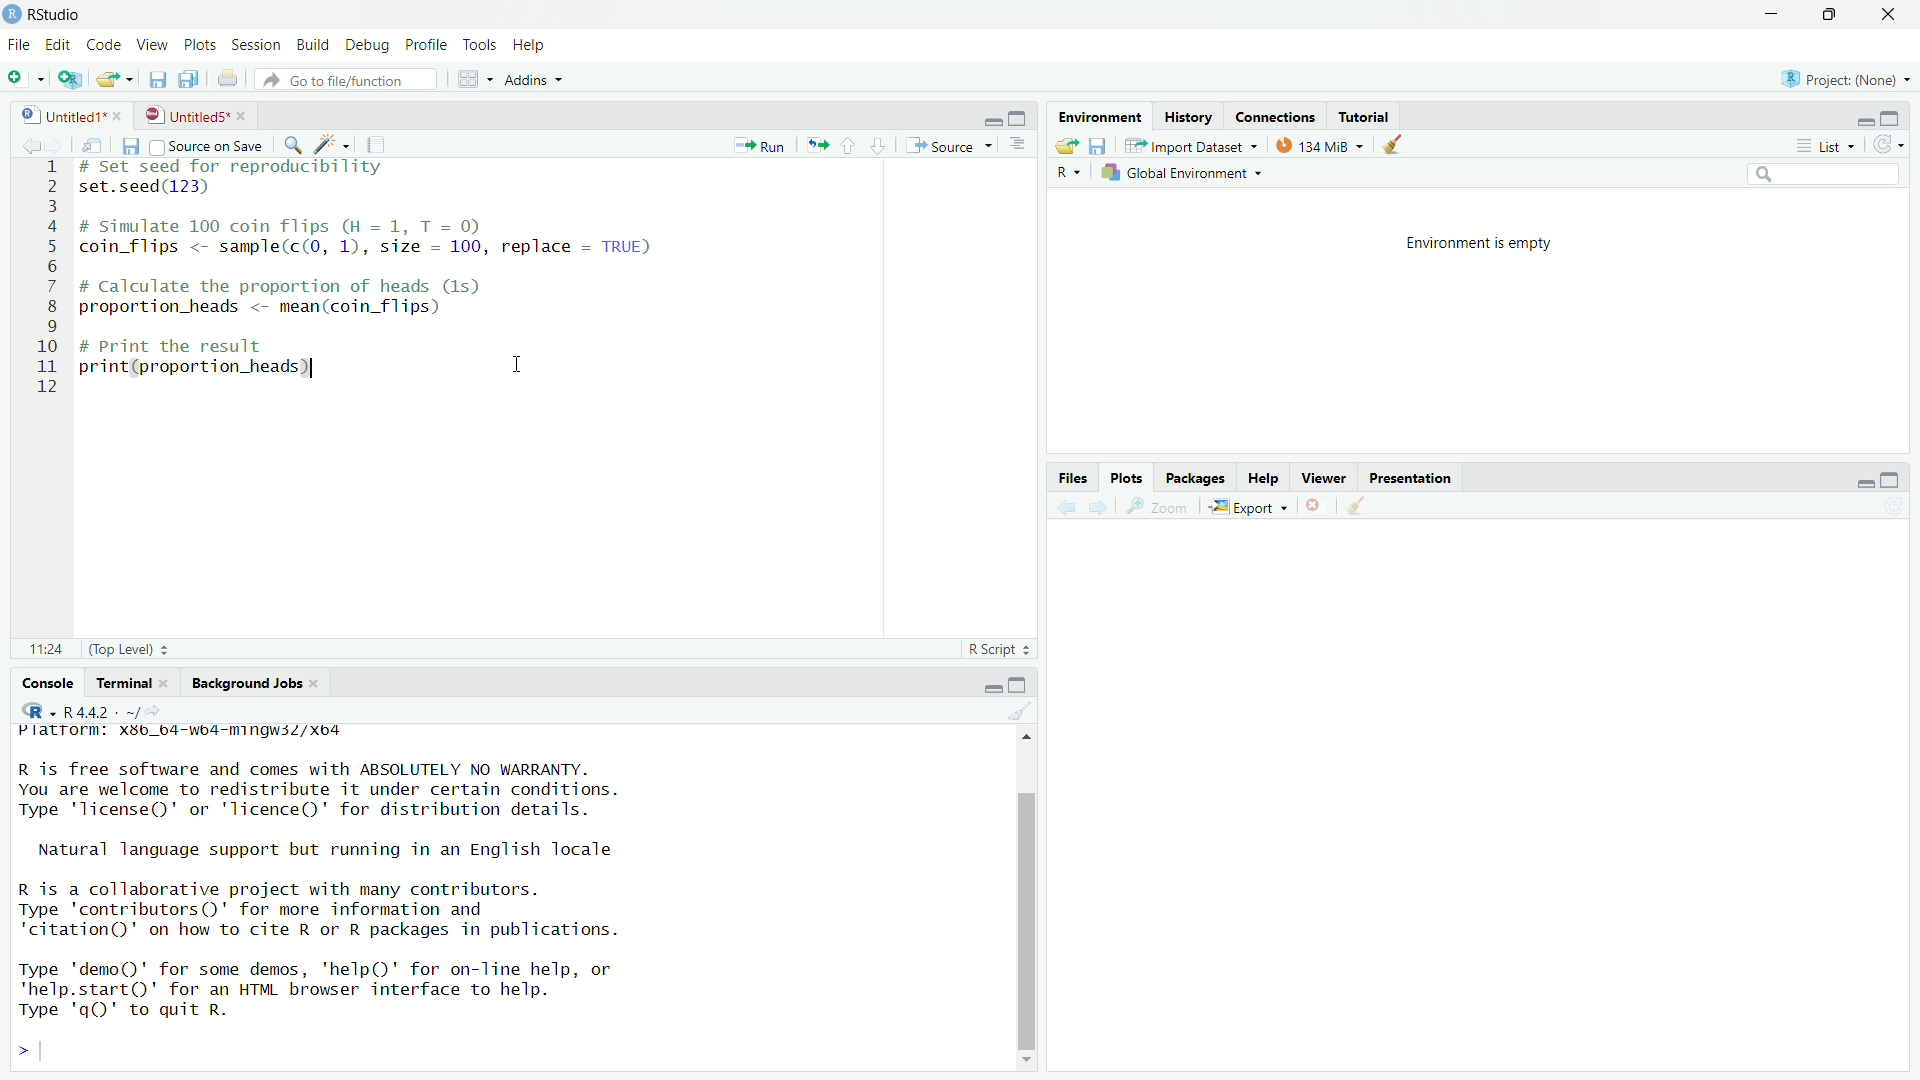 The width and height of the screenshot is (1920, 1080). I want to click on go forward to the next source location, so click(57, 143).